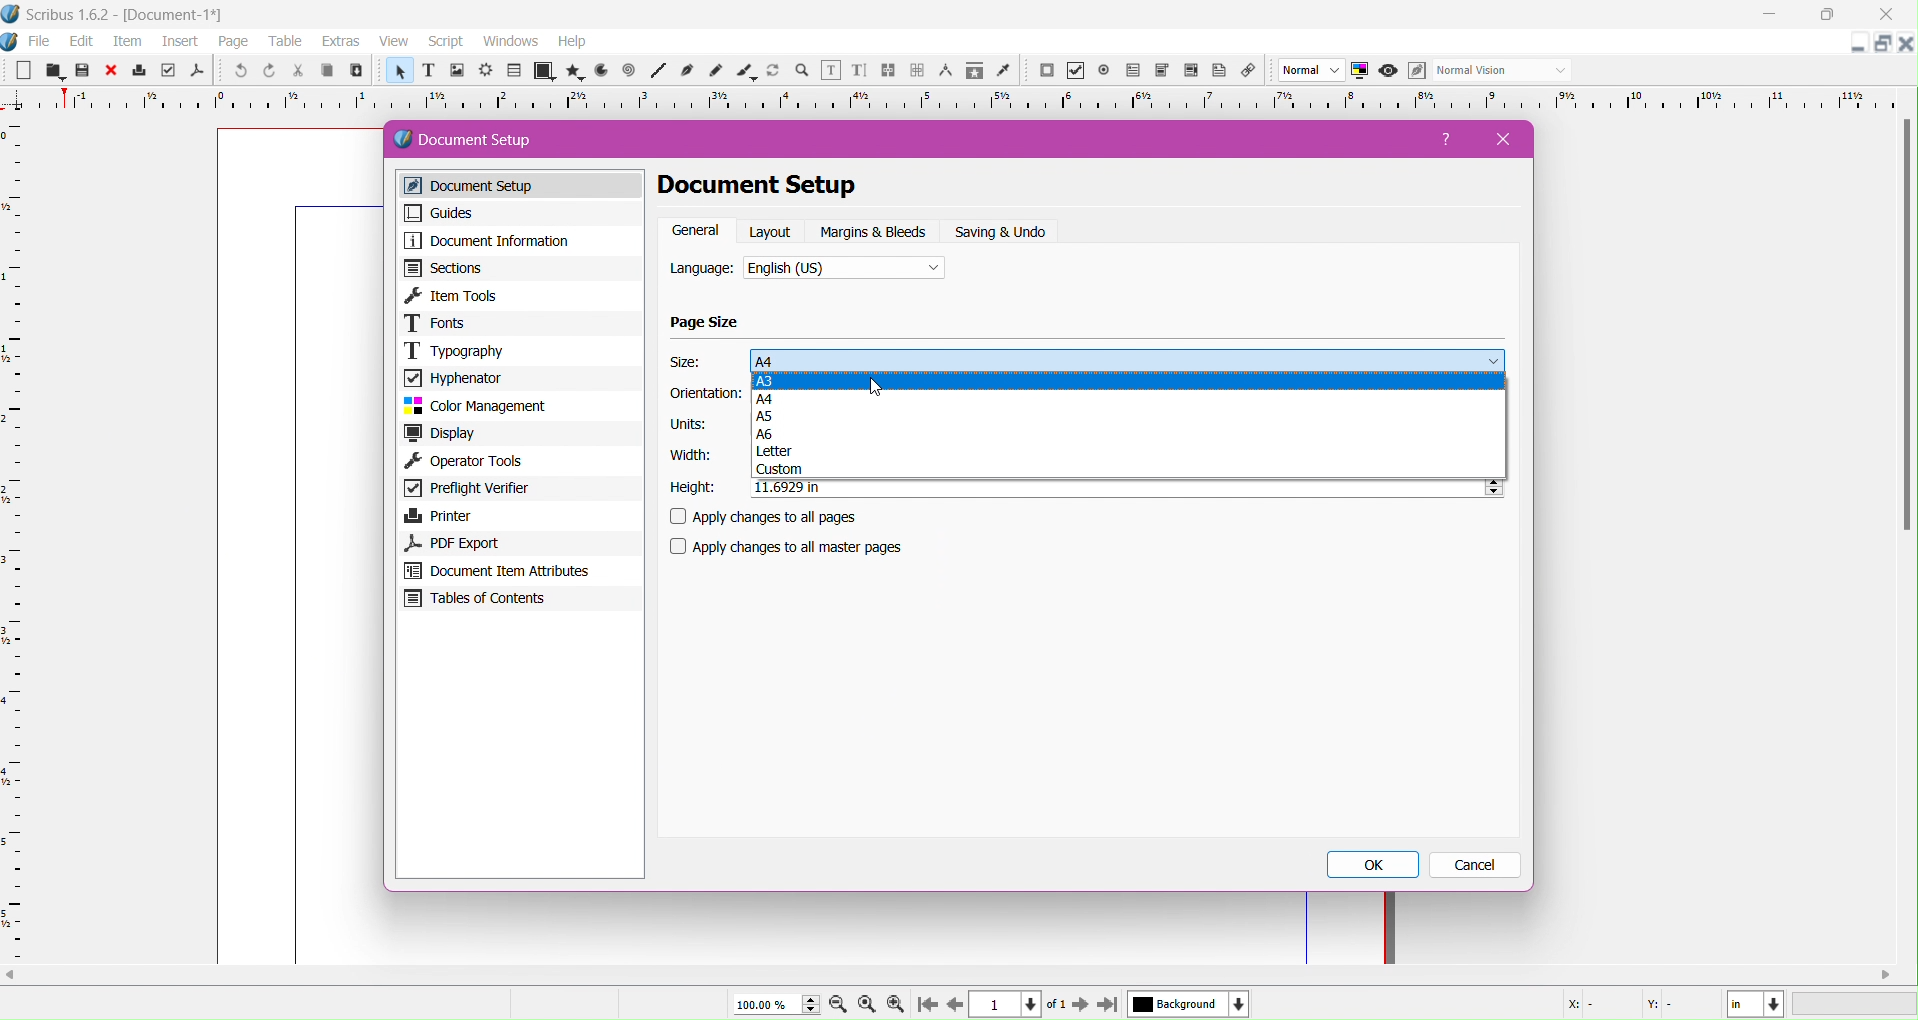  Describe the element at coordinates (718, 72) in the screenshot. I see `freehand line` at that location.